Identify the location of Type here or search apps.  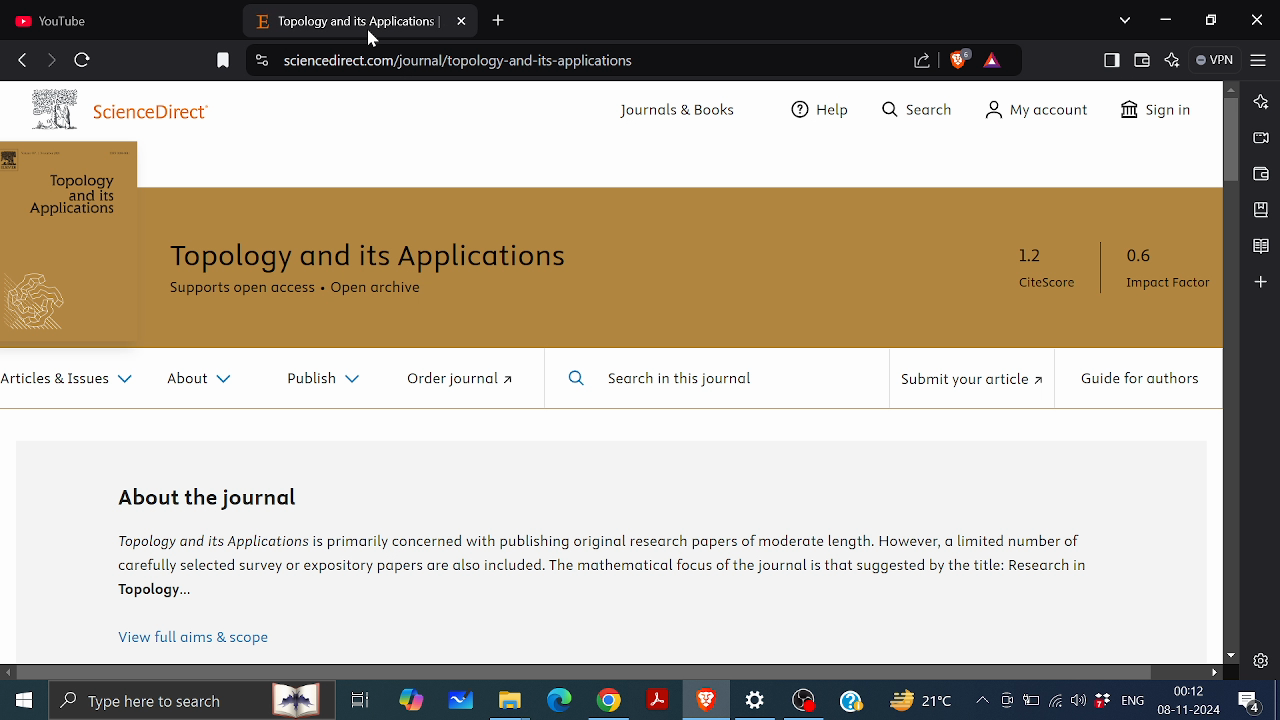
(190, 699).